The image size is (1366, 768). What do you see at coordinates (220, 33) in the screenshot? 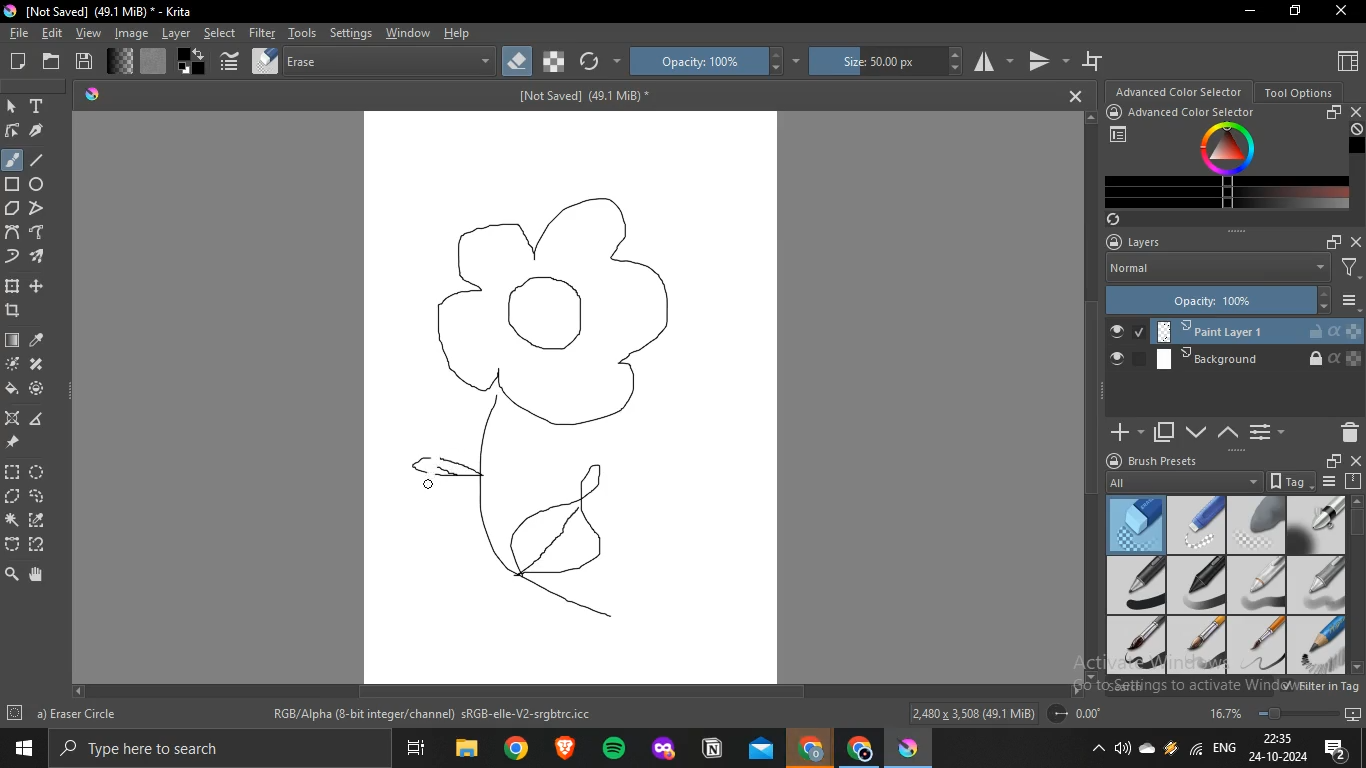
I see `select` at bounding box center [220, 33].